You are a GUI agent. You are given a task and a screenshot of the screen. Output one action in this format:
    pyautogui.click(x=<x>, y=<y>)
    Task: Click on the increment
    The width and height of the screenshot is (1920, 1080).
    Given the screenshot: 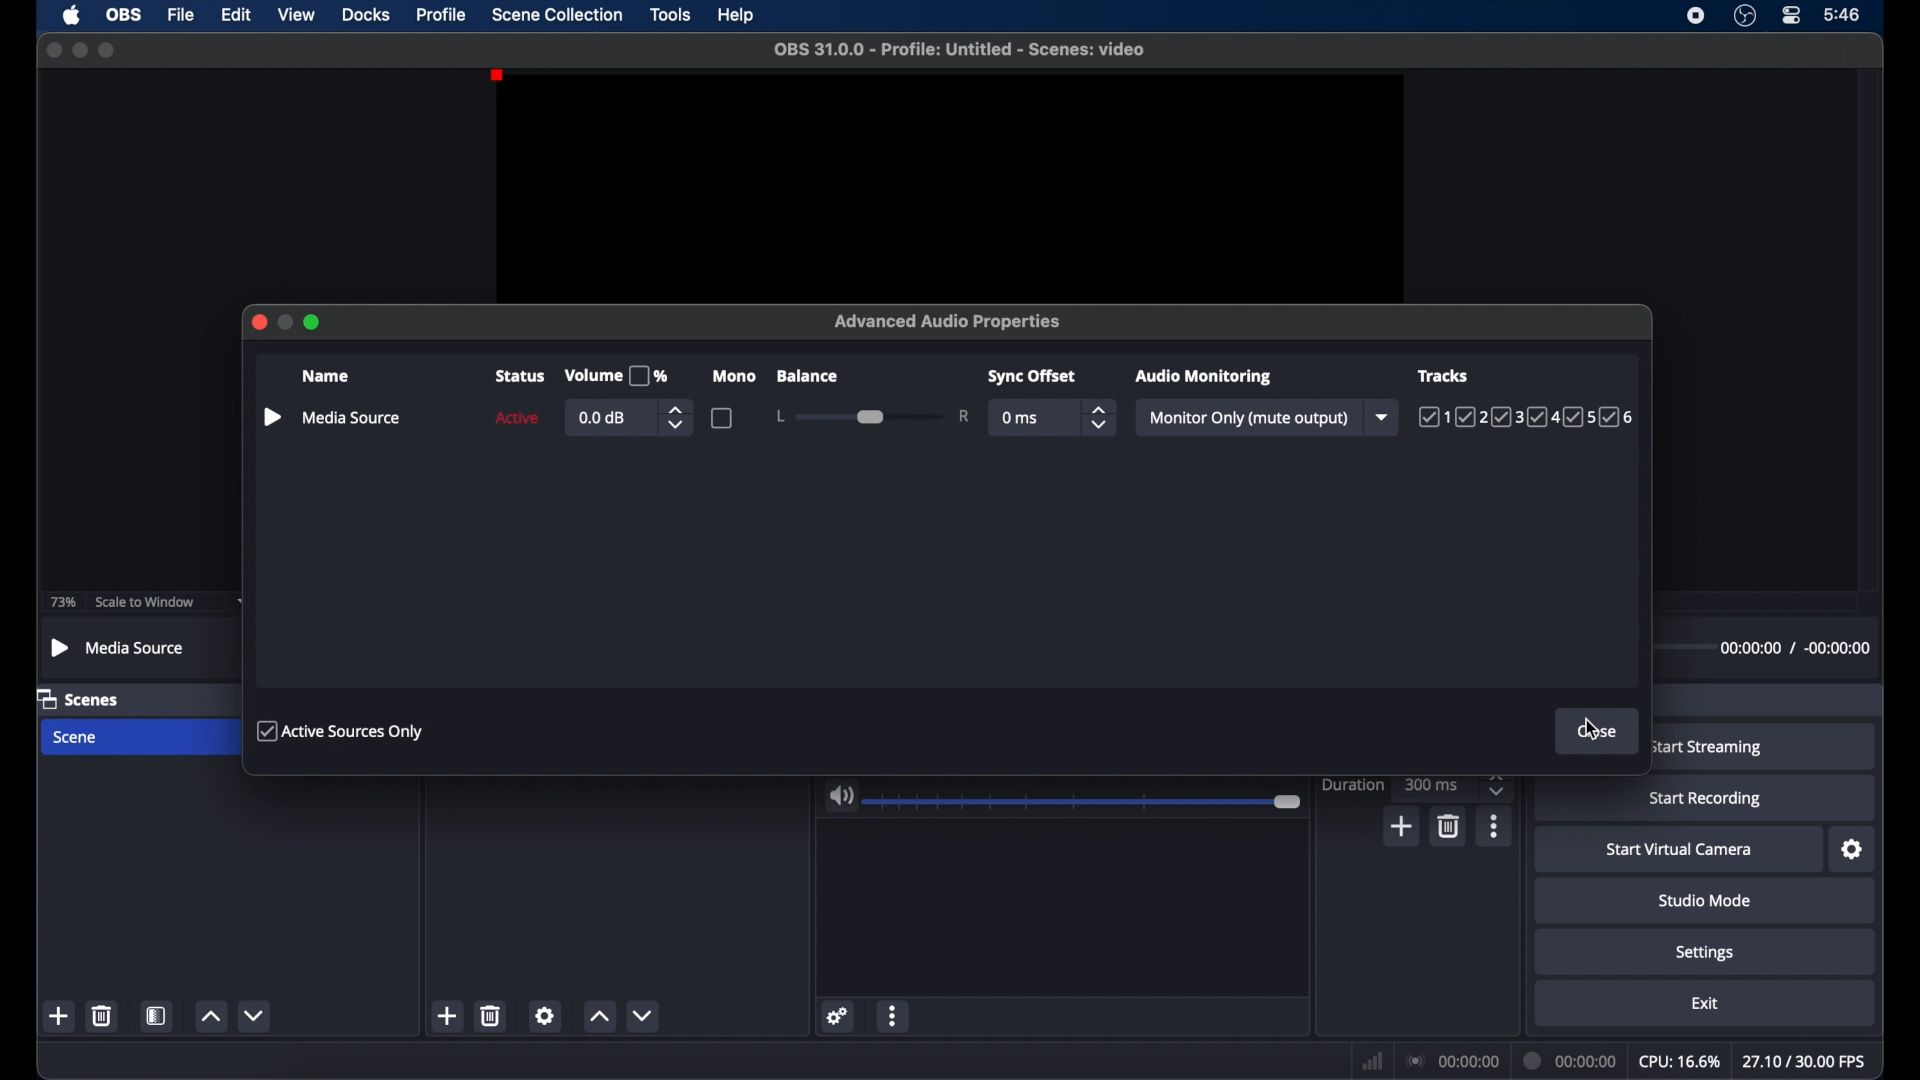 What is the action you would take?
    pyautogui.click(x=599, y=1016)
    